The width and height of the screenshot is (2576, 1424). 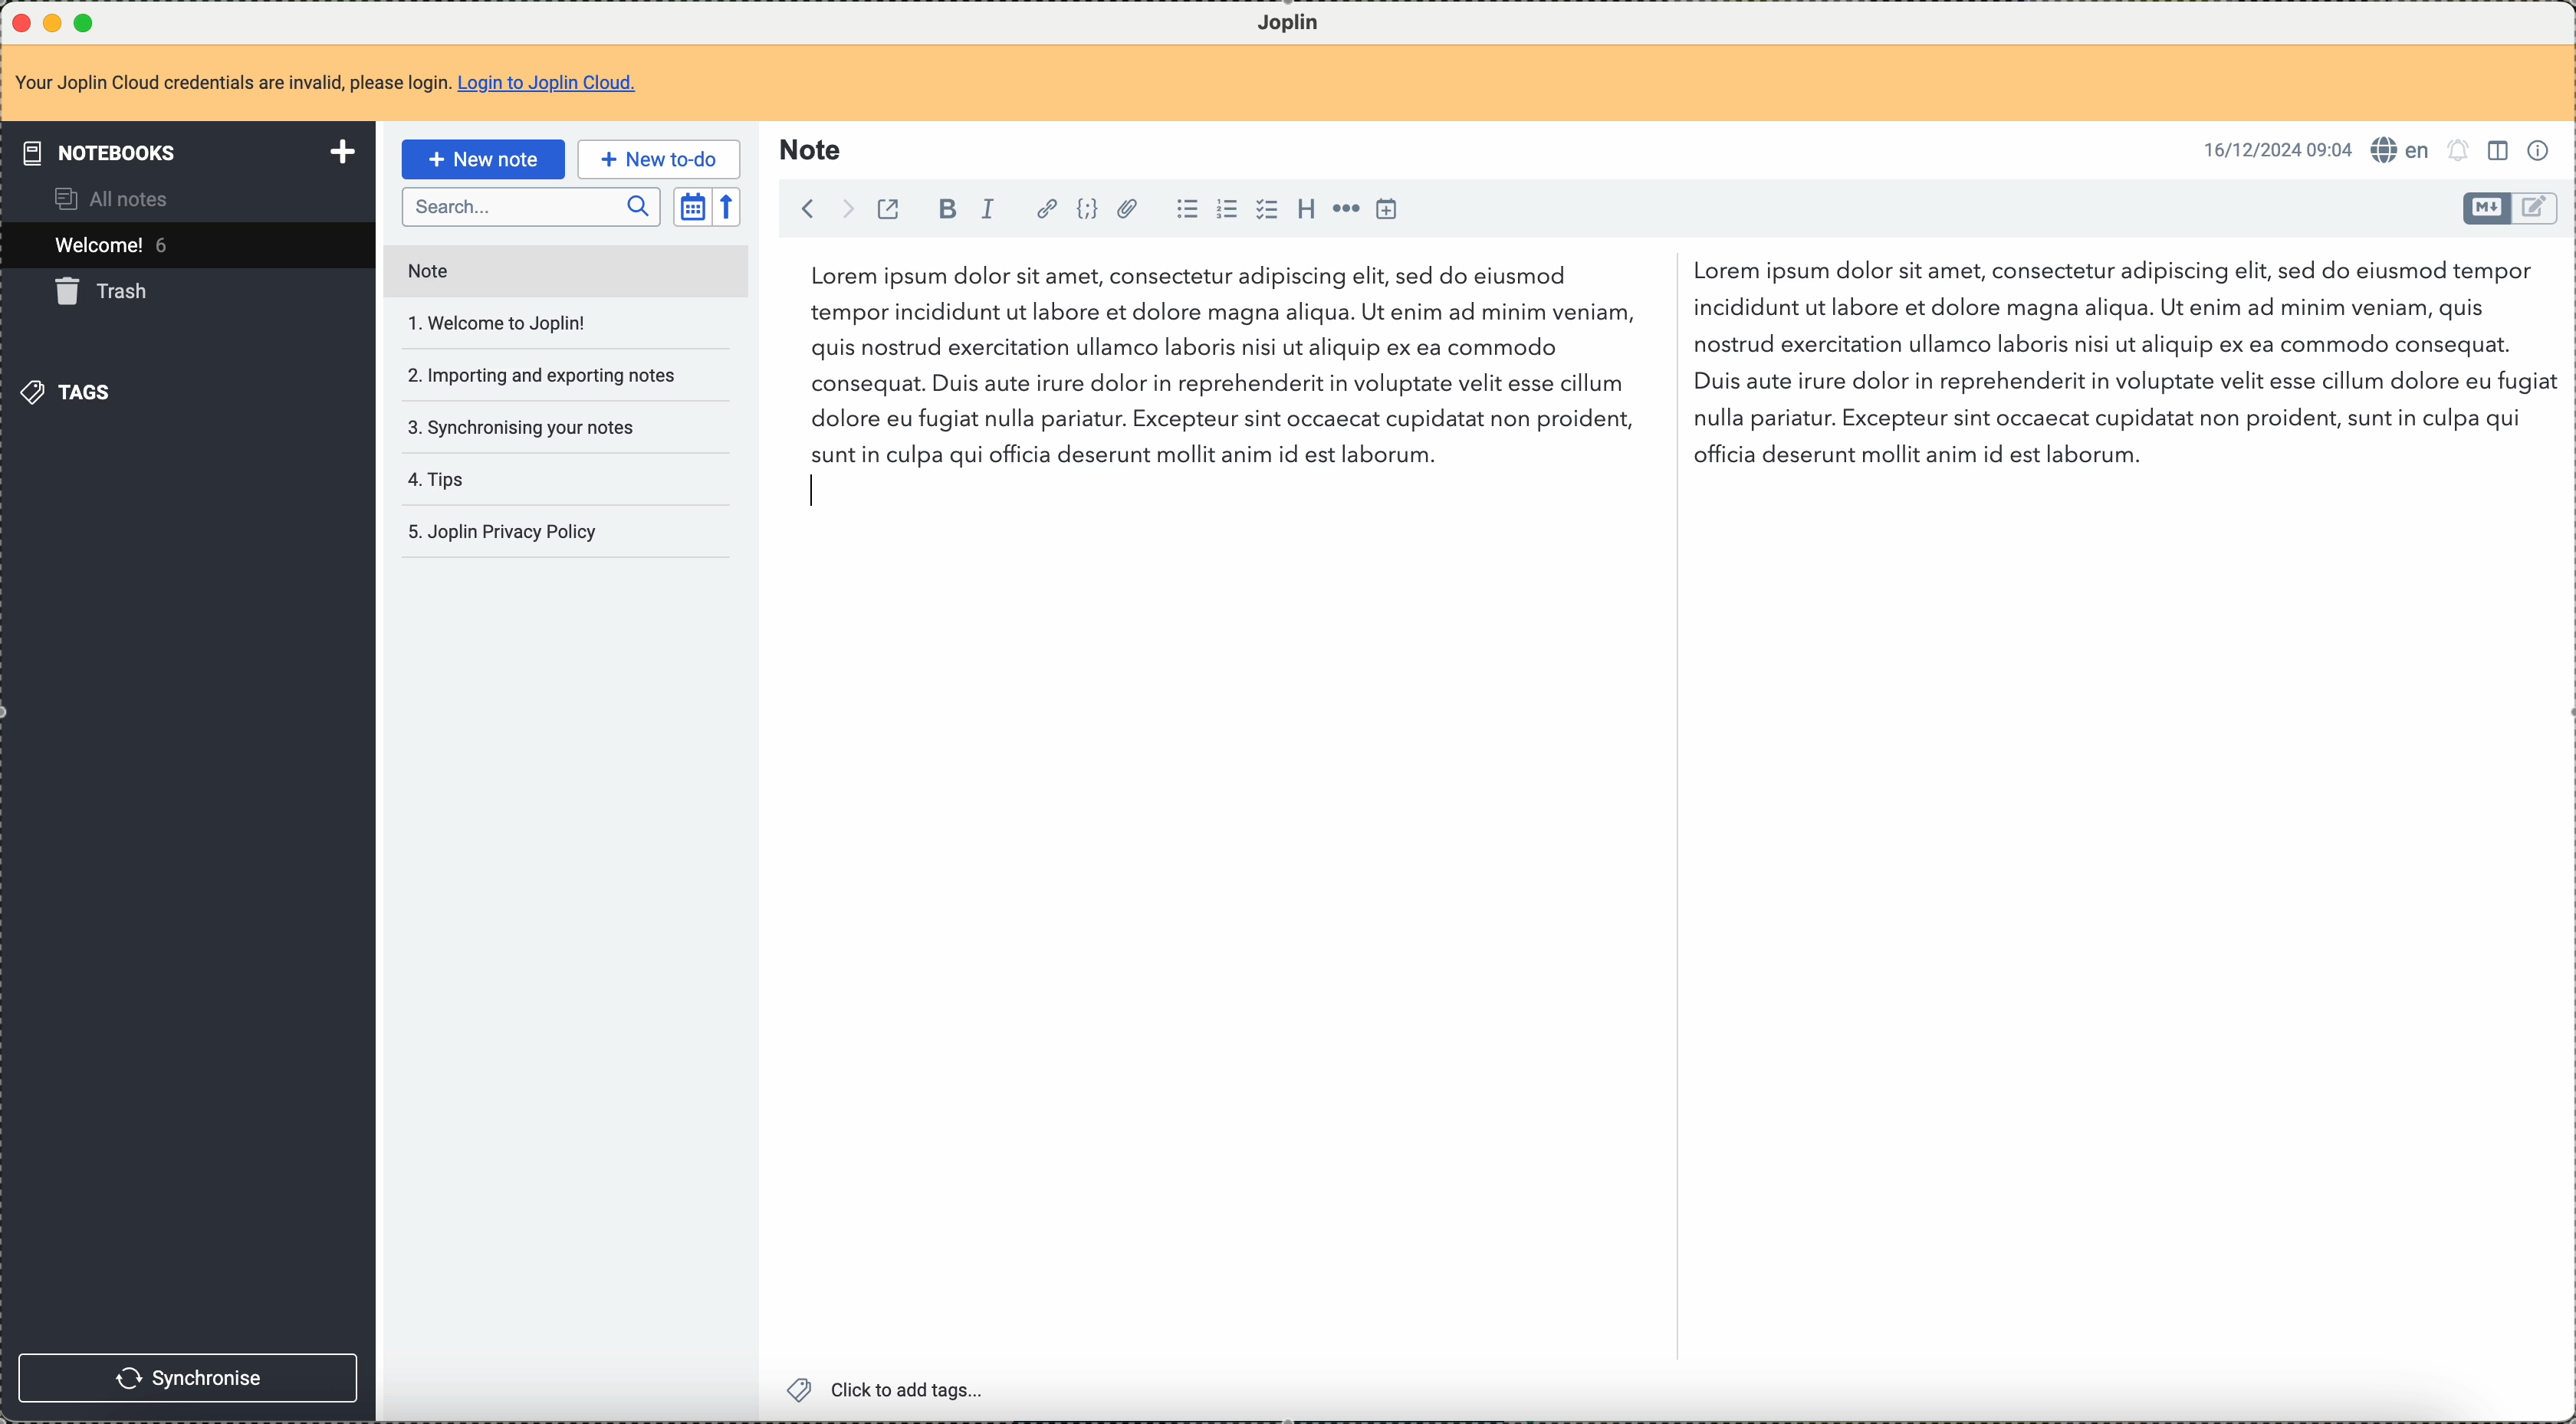 What do you see at coordinates (1349, 213) in the screenshot?
I see `horizontal rule` at bounding box center [1349, 213].